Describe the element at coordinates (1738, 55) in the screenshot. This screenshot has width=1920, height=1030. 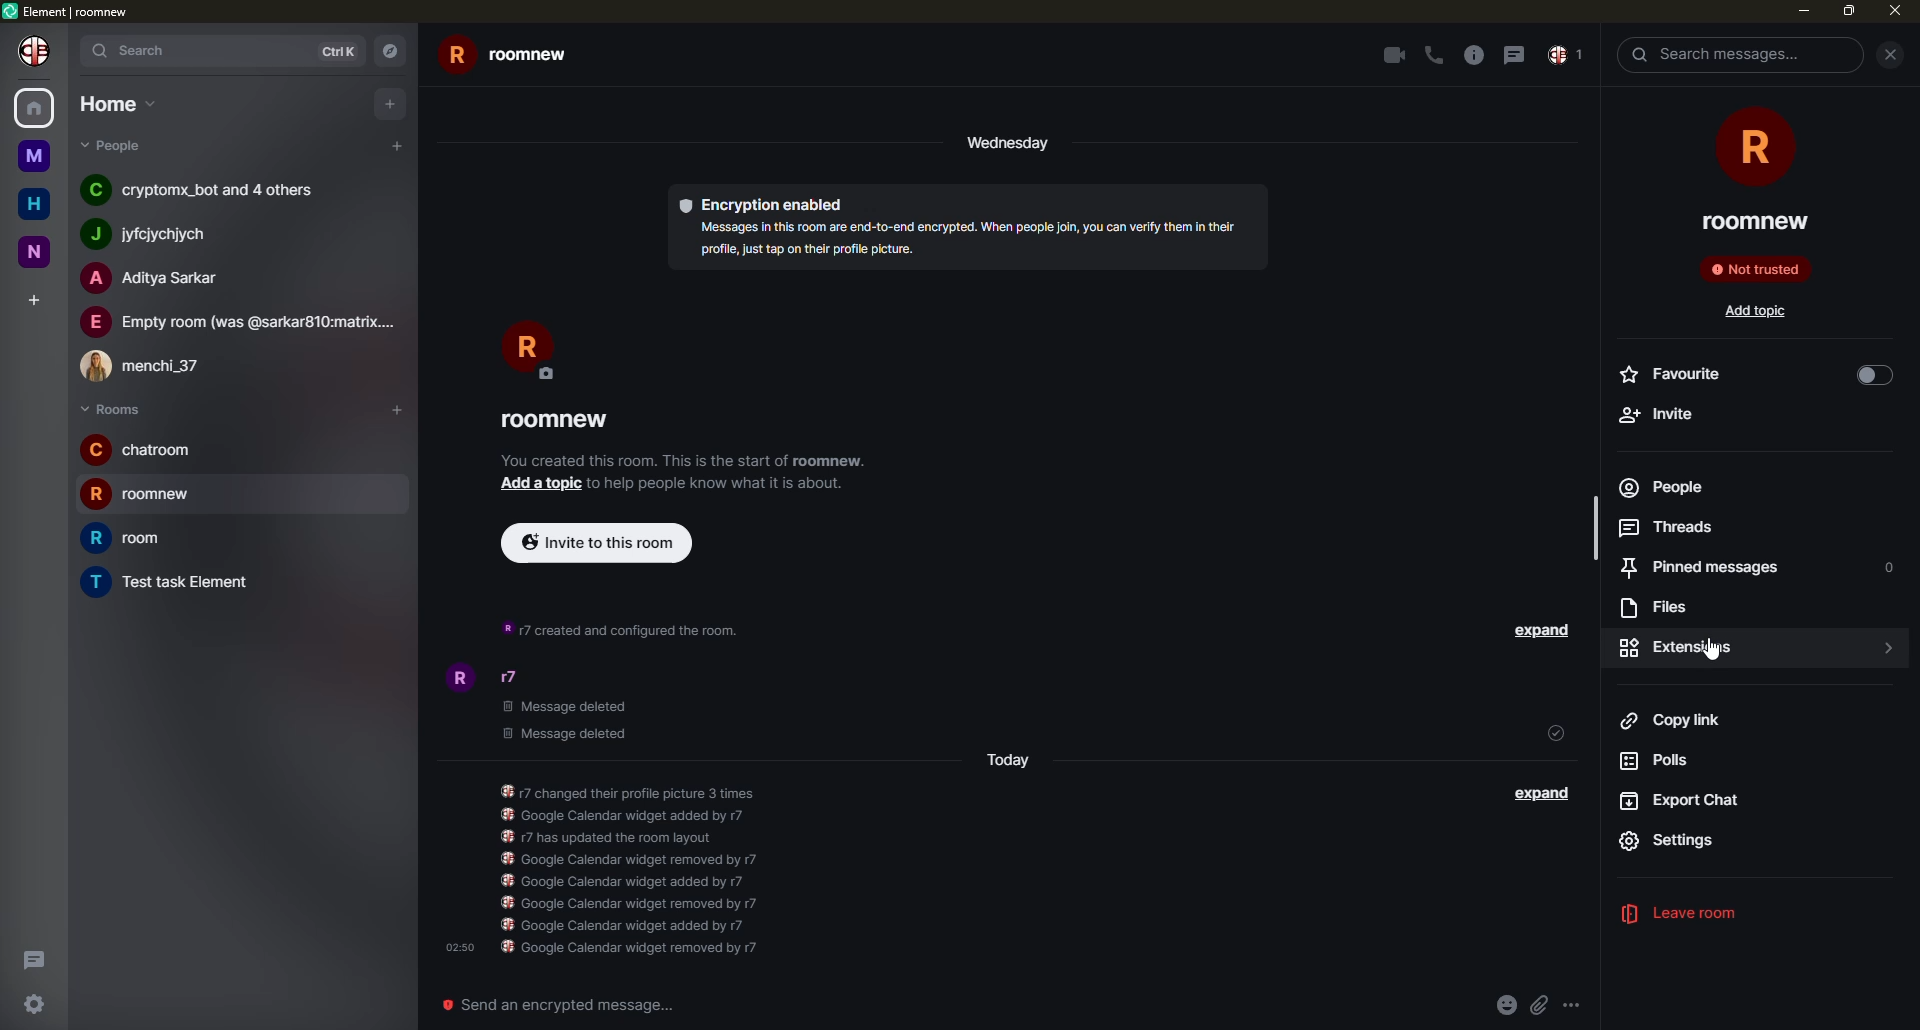
I see `search messsages` at that location.